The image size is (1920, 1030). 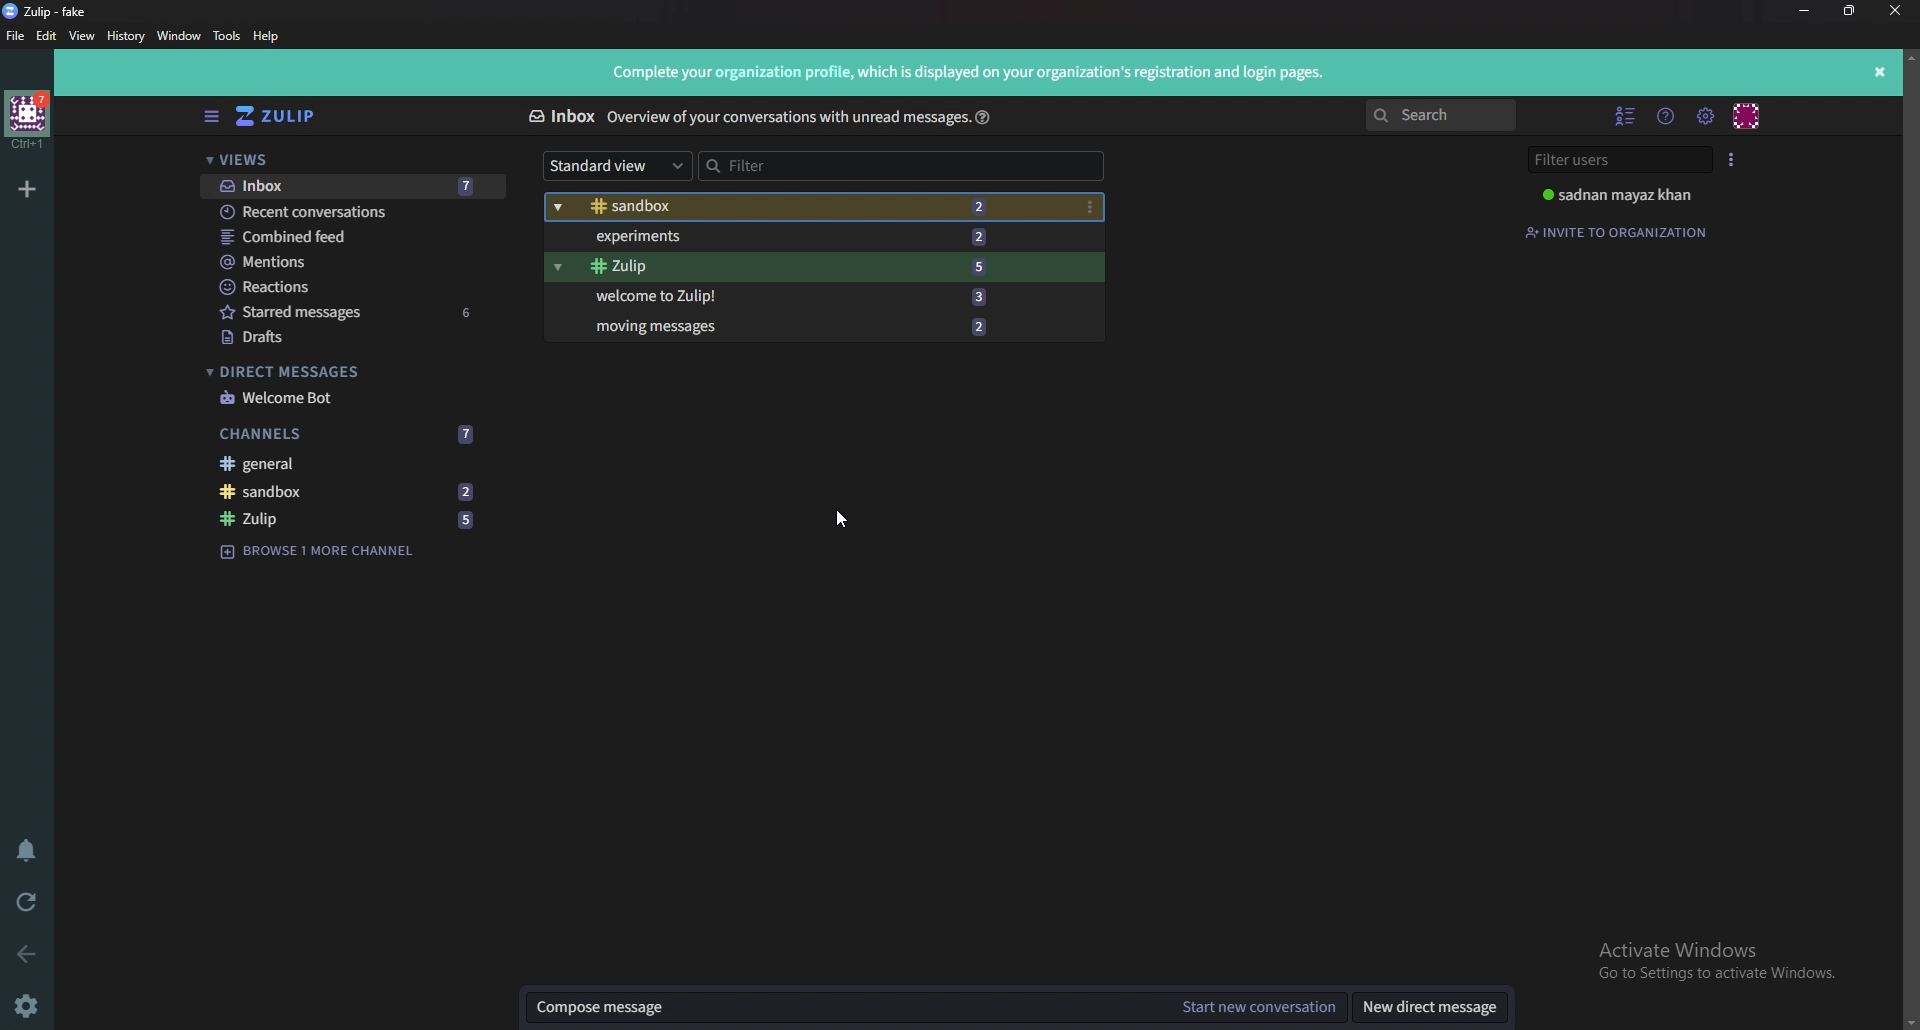 What do you see at coordinates (25, 903) in the screenshot?
I see `Reload` at bounding box center [25, 903].